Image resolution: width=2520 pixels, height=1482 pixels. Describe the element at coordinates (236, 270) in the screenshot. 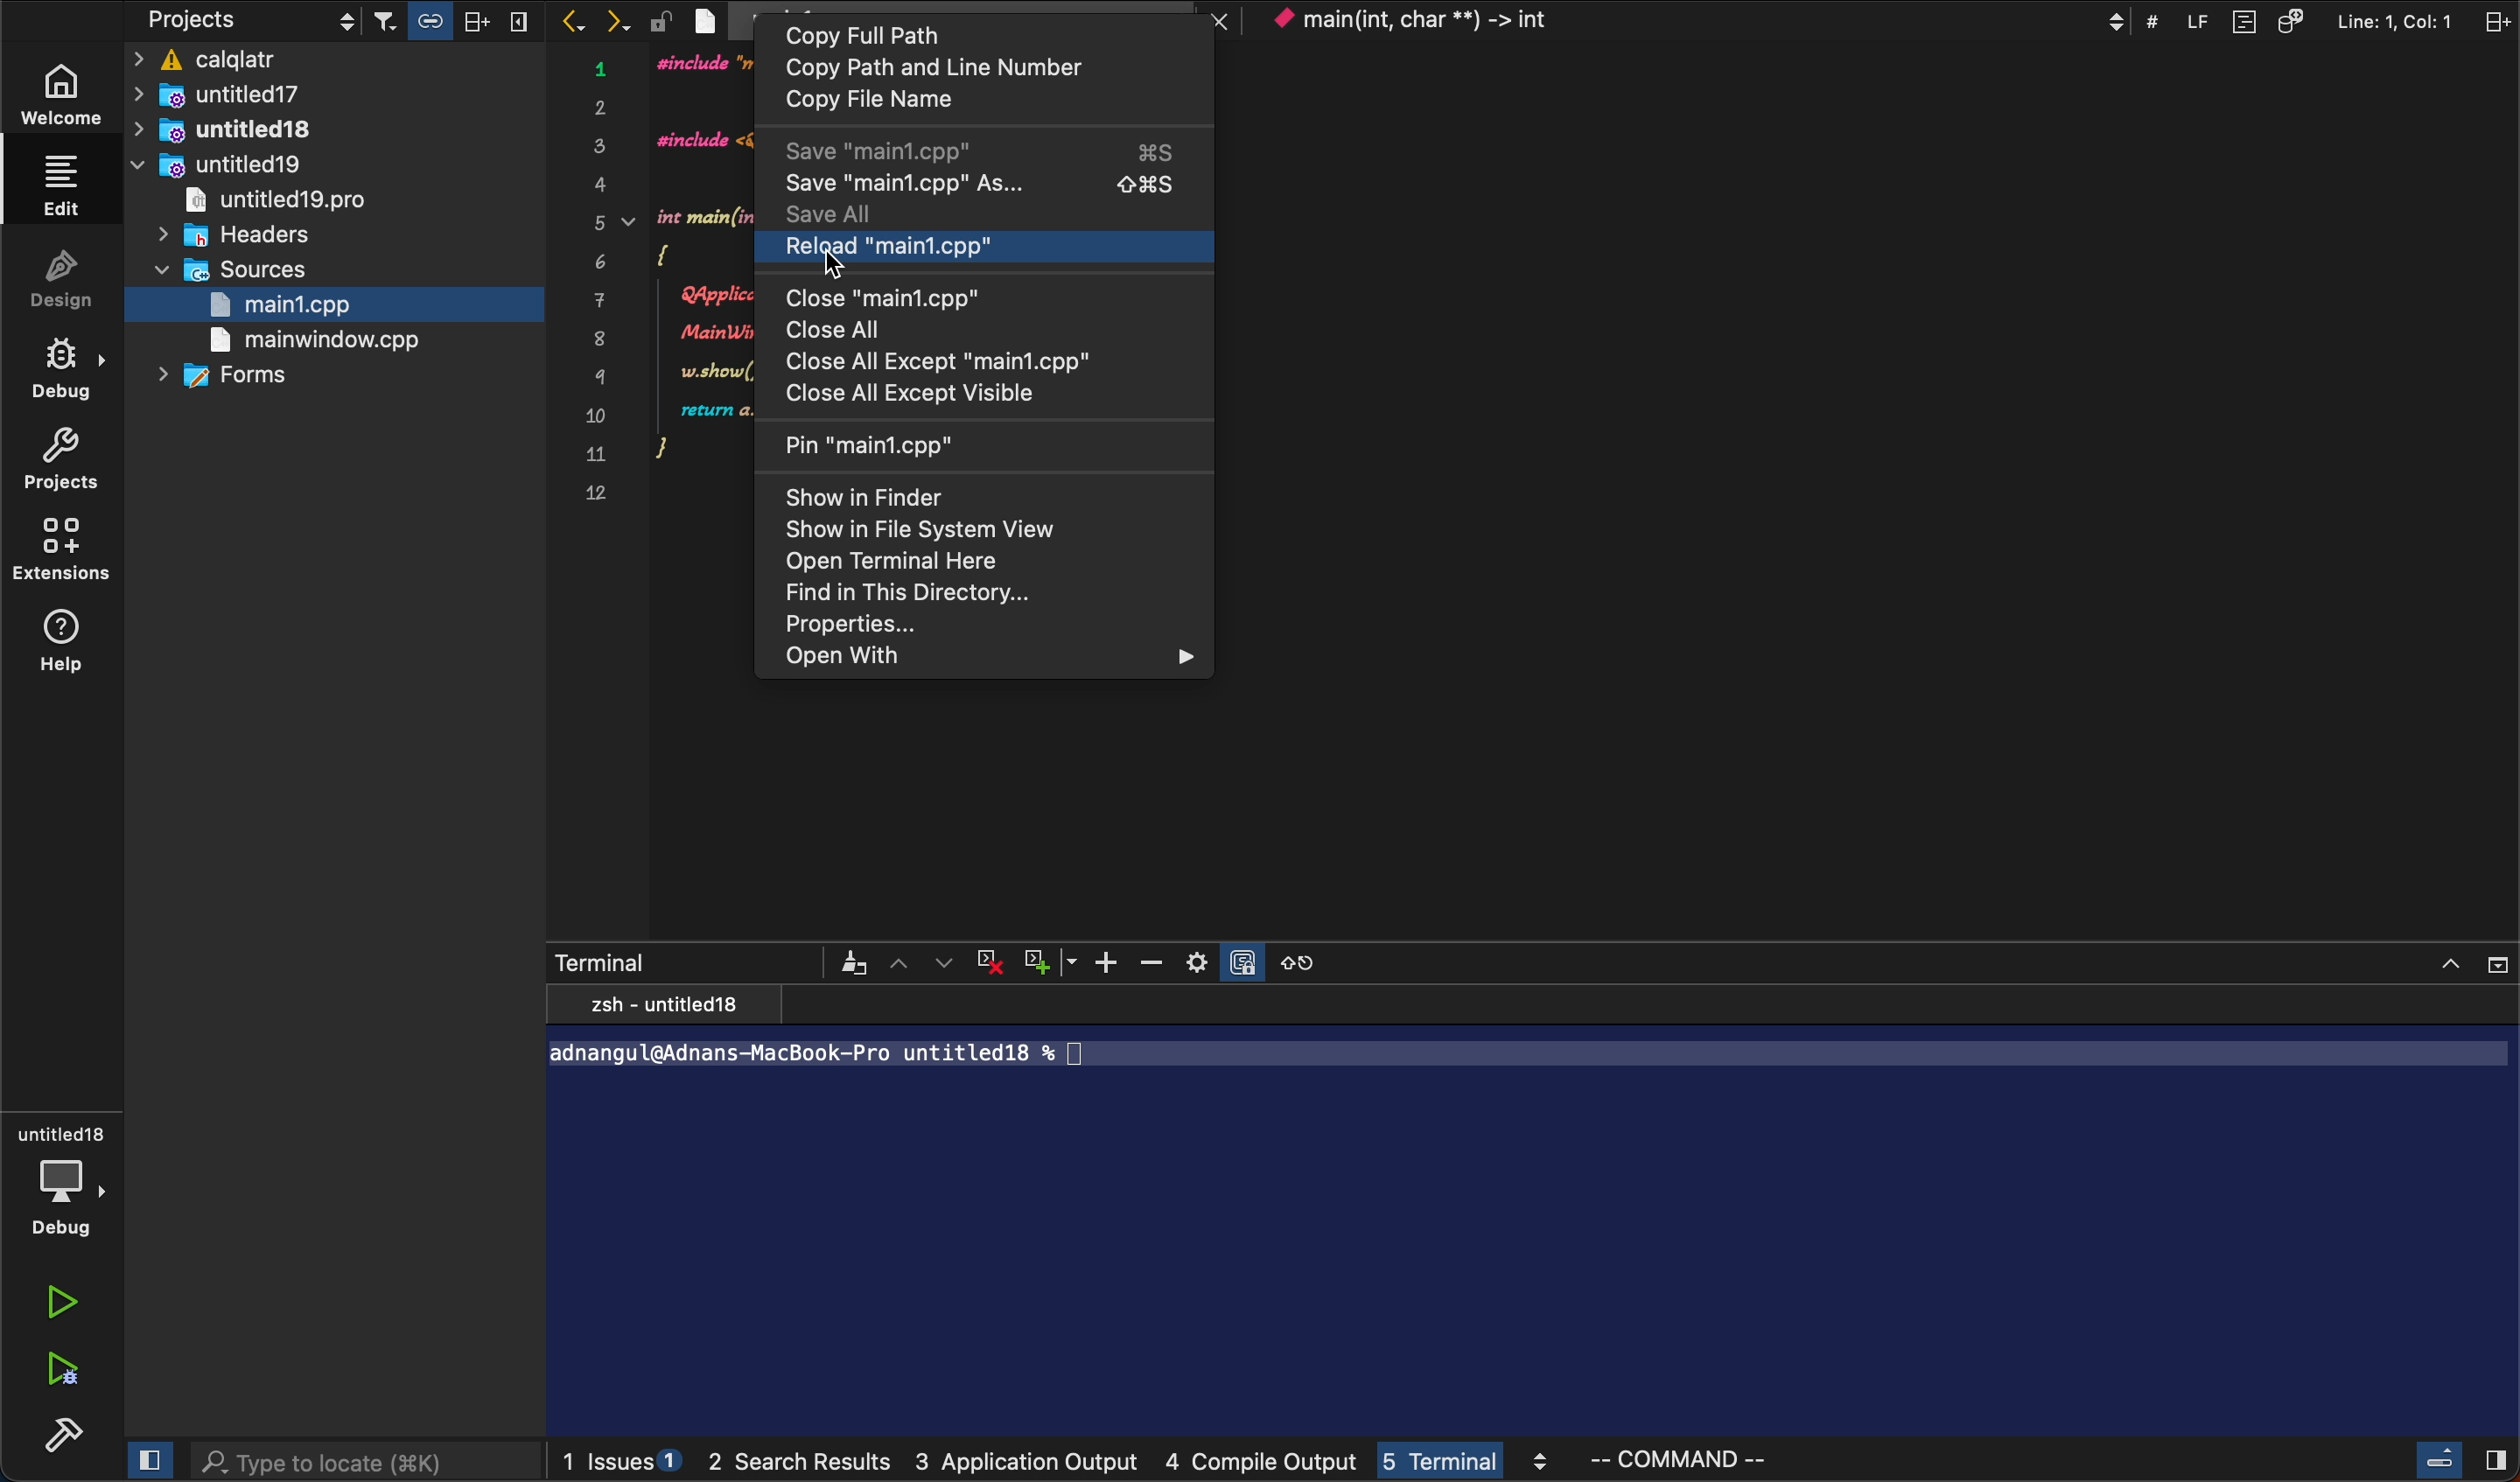

I see `sources` at that location.